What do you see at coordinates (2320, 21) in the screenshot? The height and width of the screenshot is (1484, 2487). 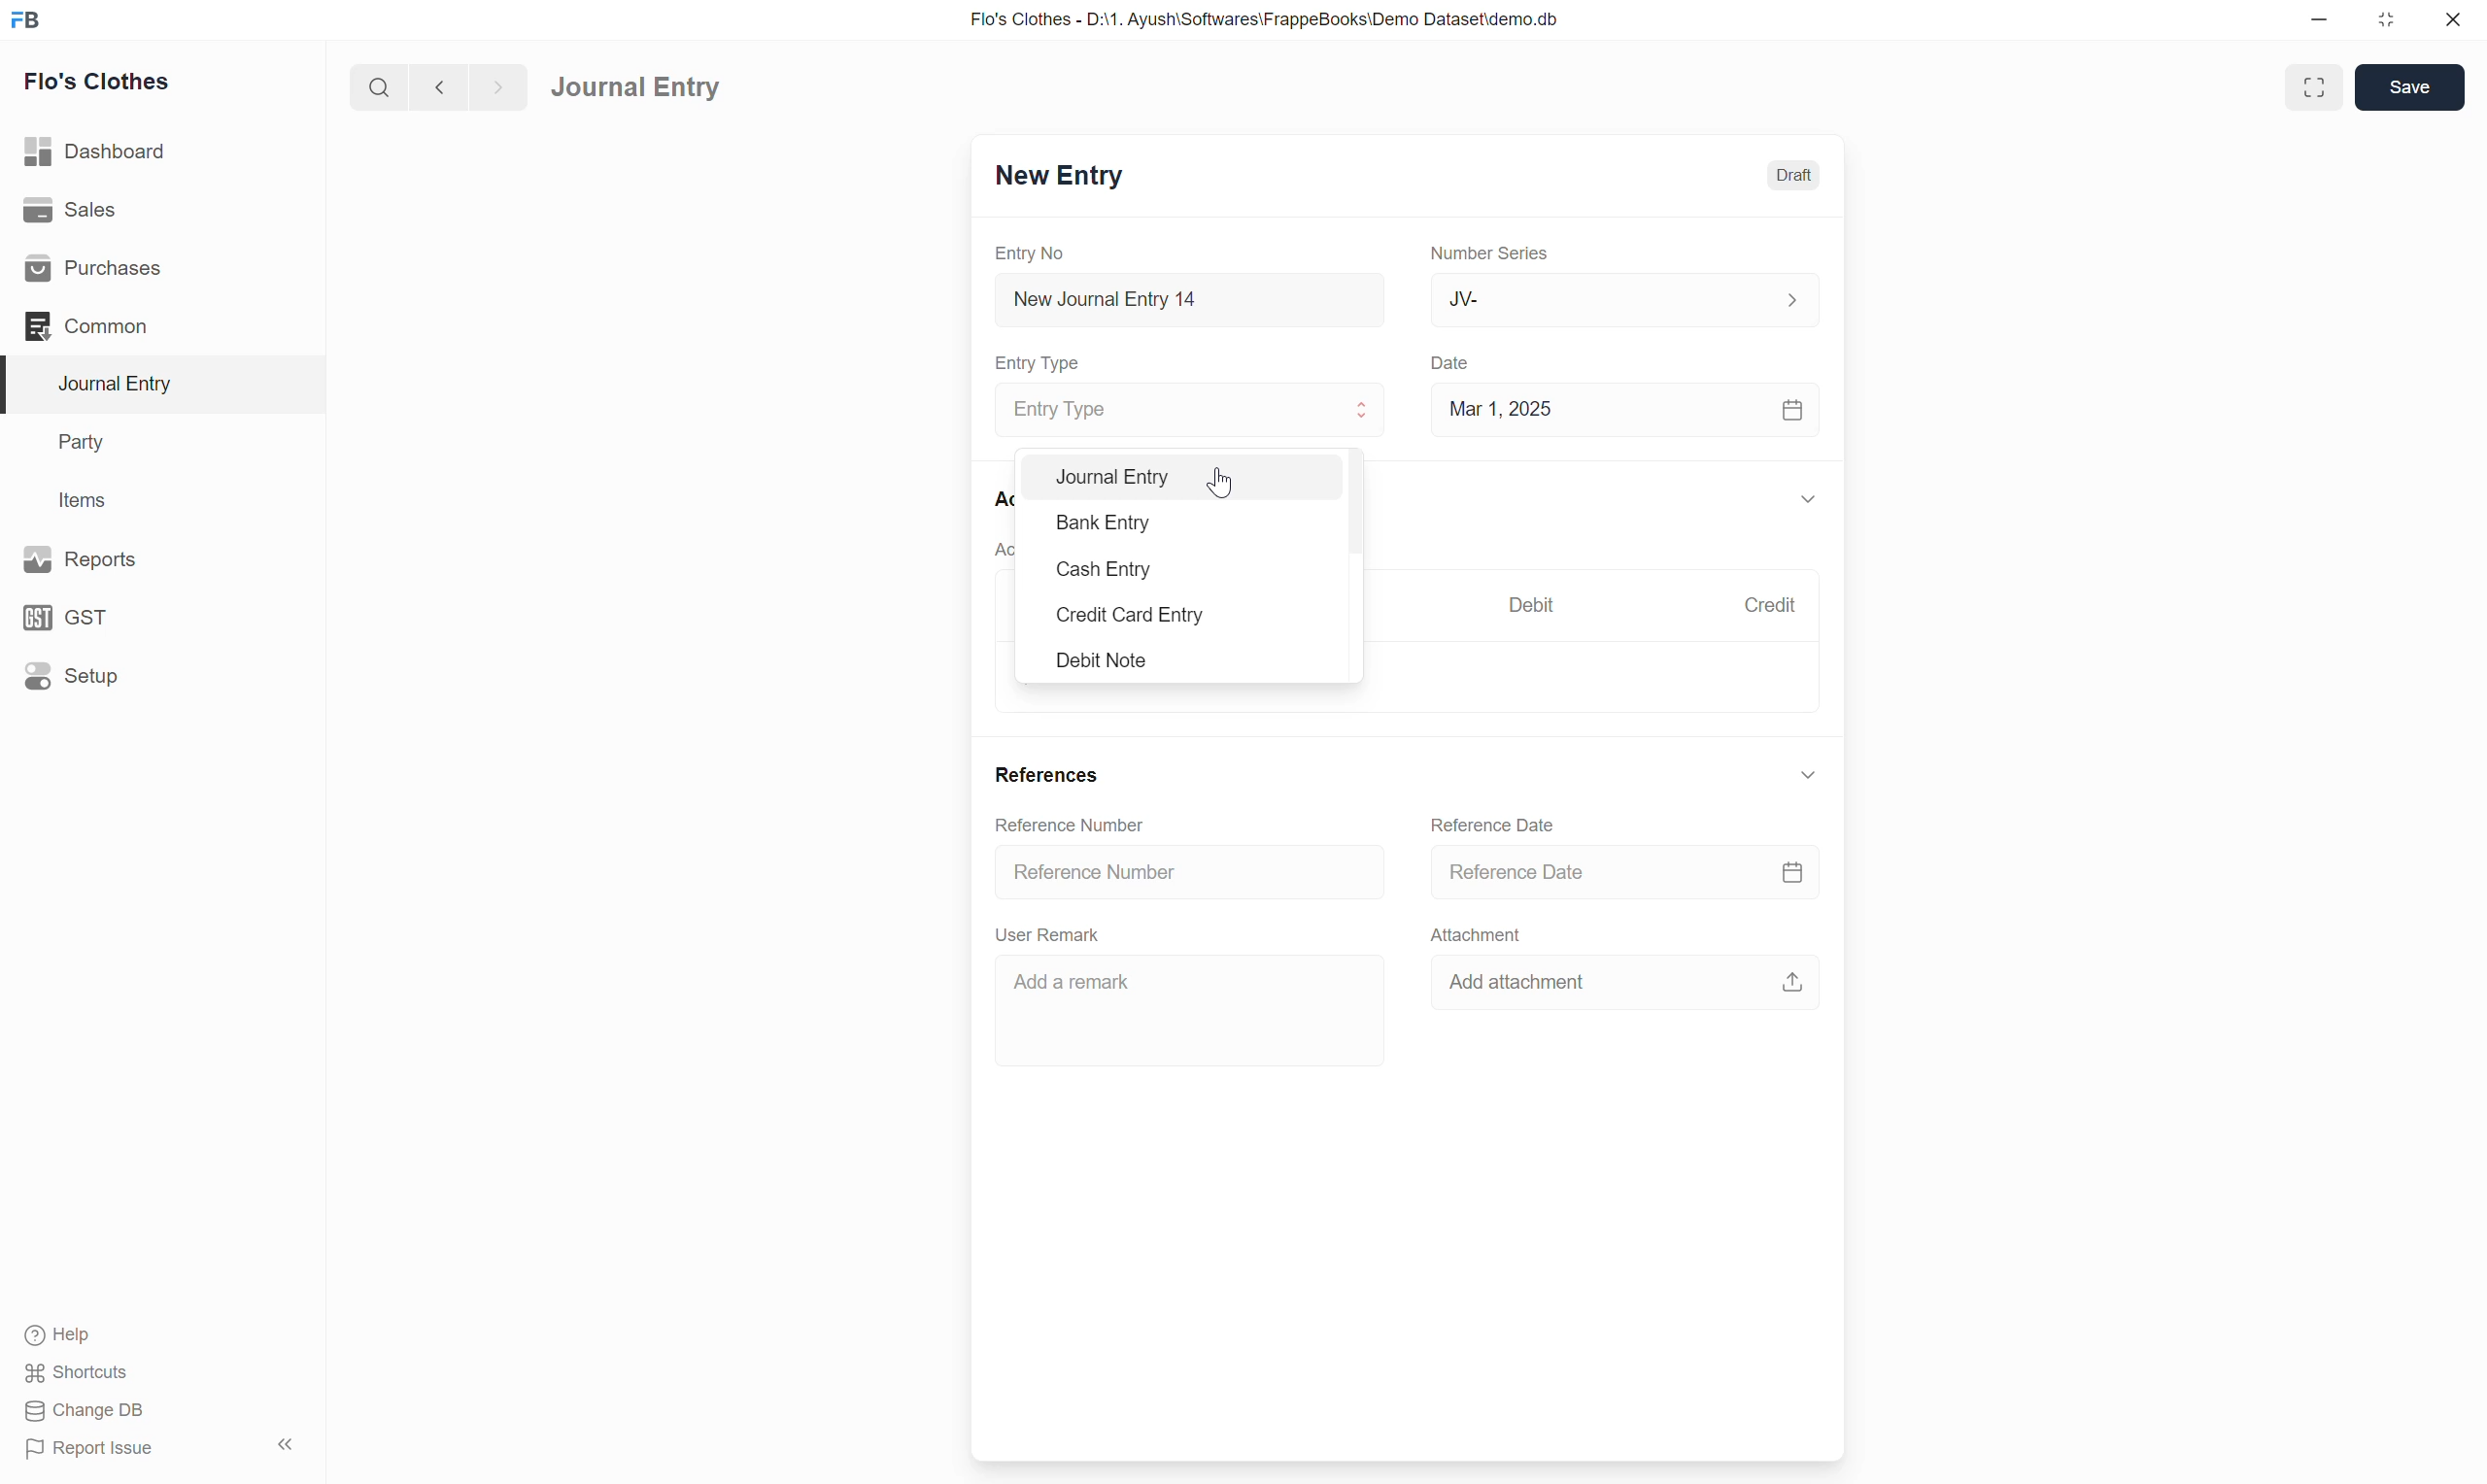 I see `minimize` at bounding box center [2320, 21].